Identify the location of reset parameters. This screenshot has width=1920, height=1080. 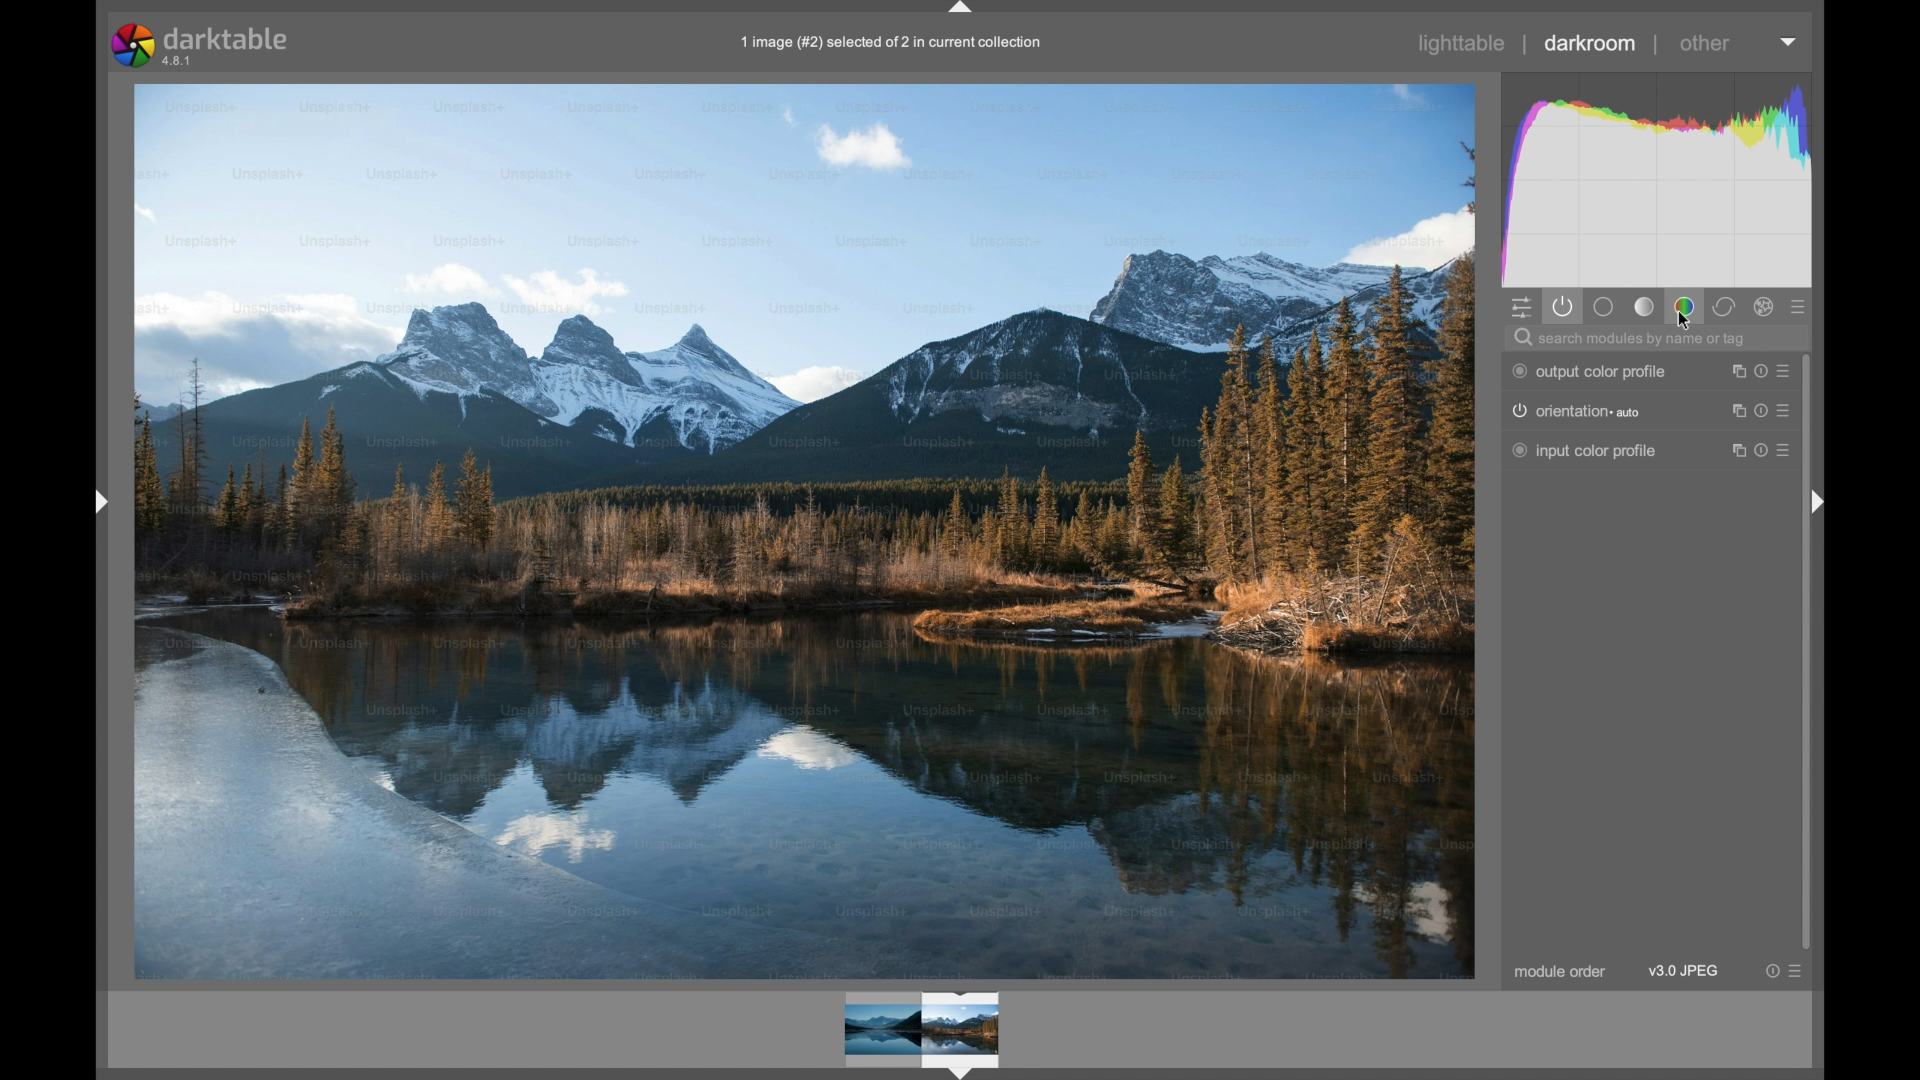
(1762, 449).